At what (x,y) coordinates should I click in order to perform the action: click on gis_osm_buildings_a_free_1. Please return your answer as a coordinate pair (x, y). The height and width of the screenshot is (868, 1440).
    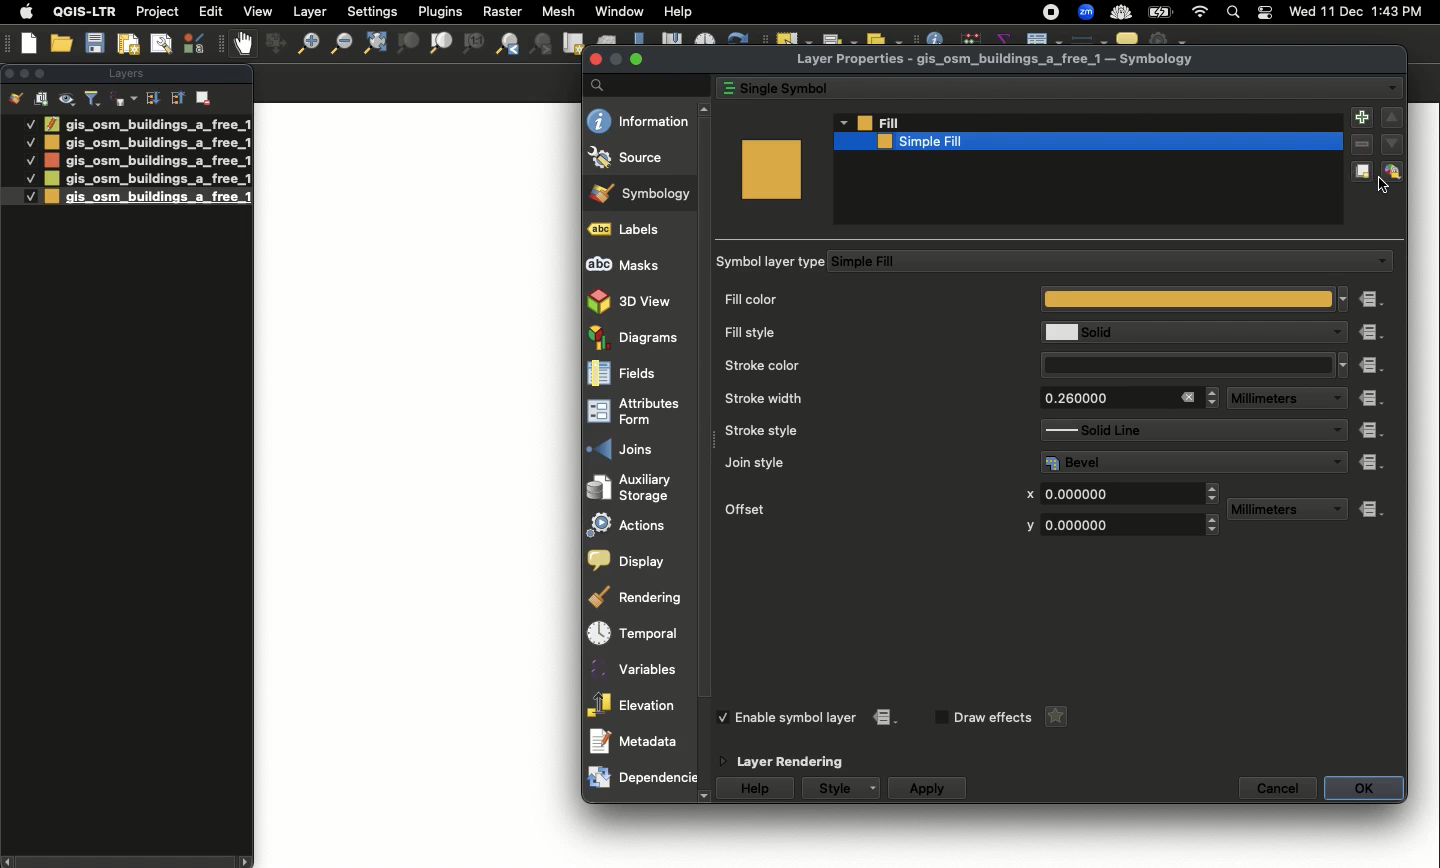
    Looking at the image, I should click on (146, 179).